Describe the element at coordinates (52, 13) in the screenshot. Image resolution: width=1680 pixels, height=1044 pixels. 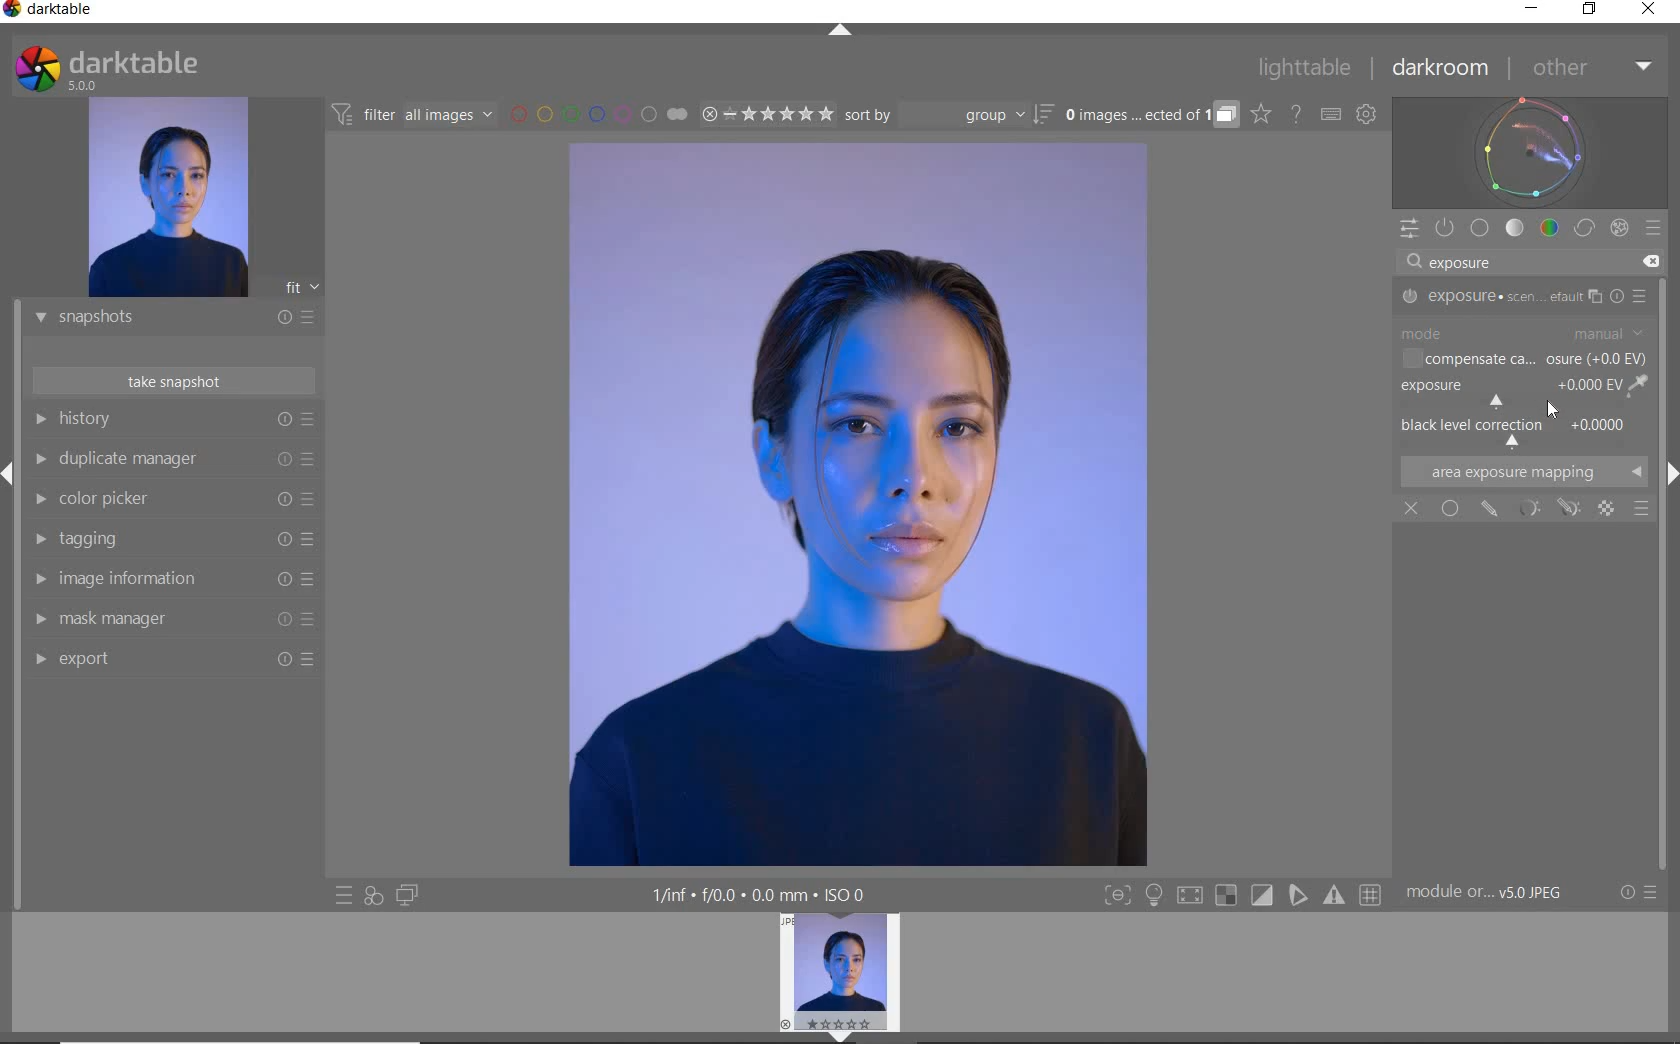
I see `SYSTEM NAME` at that location.